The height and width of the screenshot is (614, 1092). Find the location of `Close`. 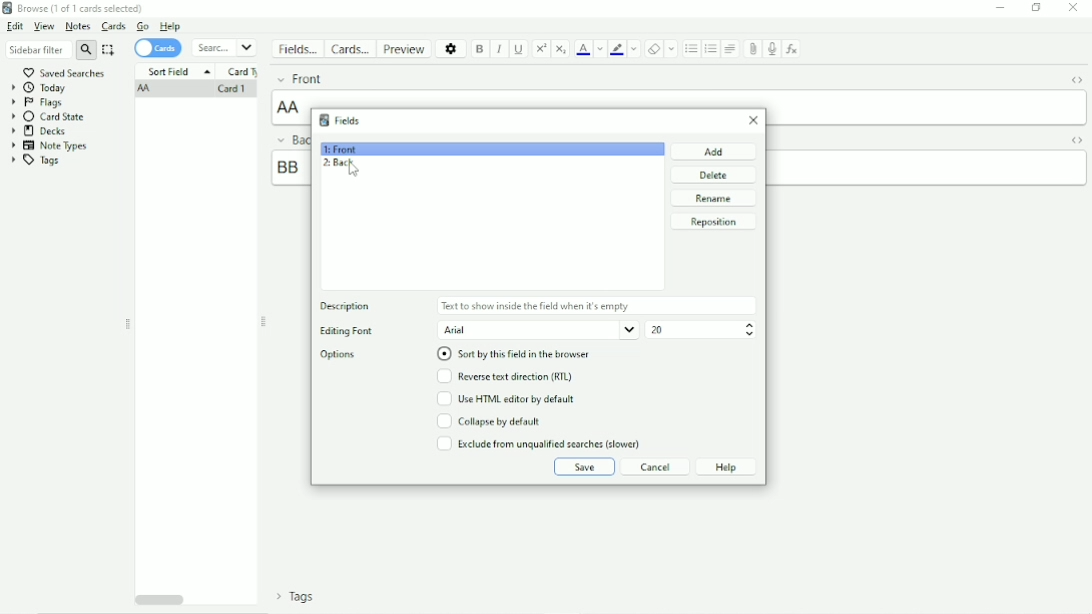

Close is located at coordinates (1073, 8).